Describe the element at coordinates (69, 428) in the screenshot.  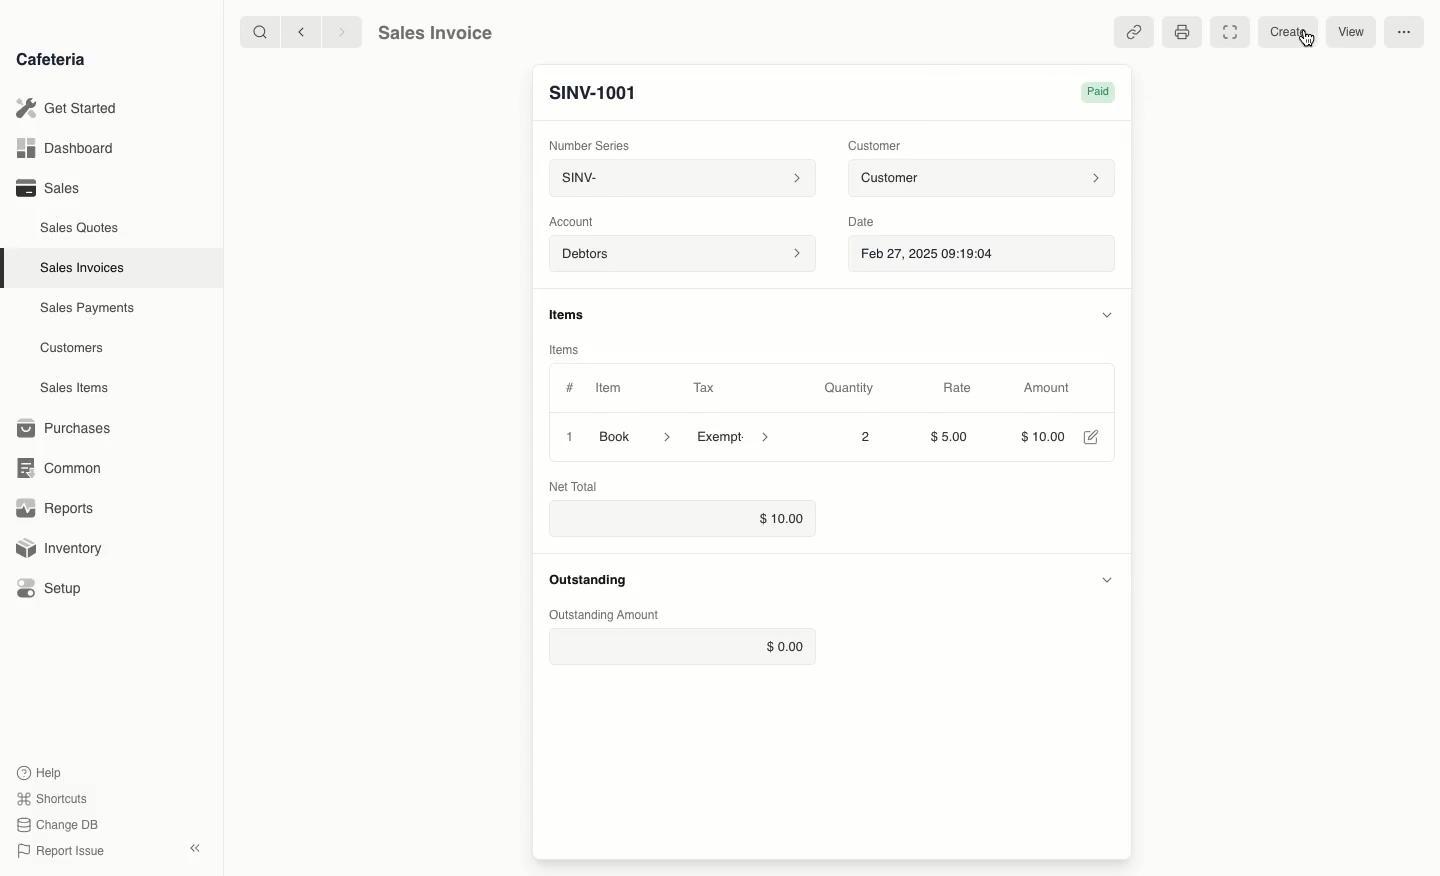
I see `Purchases` at that location.